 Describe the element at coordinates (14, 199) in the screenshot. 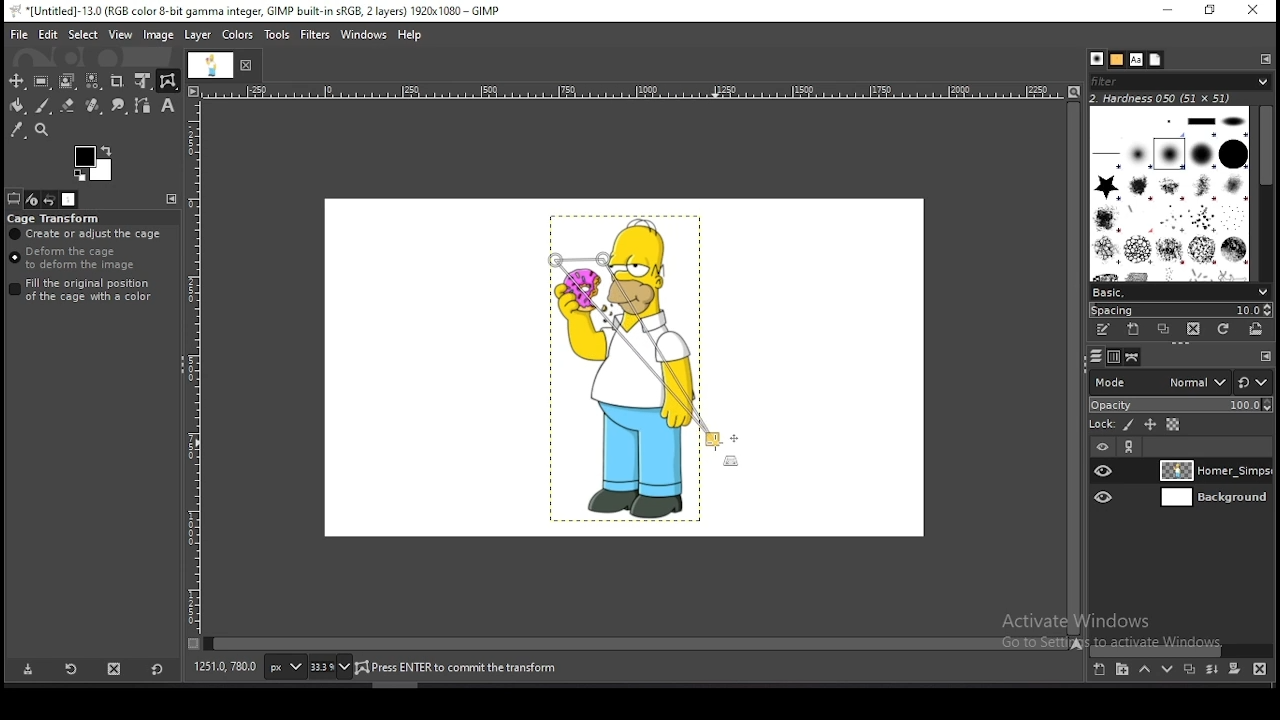

I see `tool options` at that location.